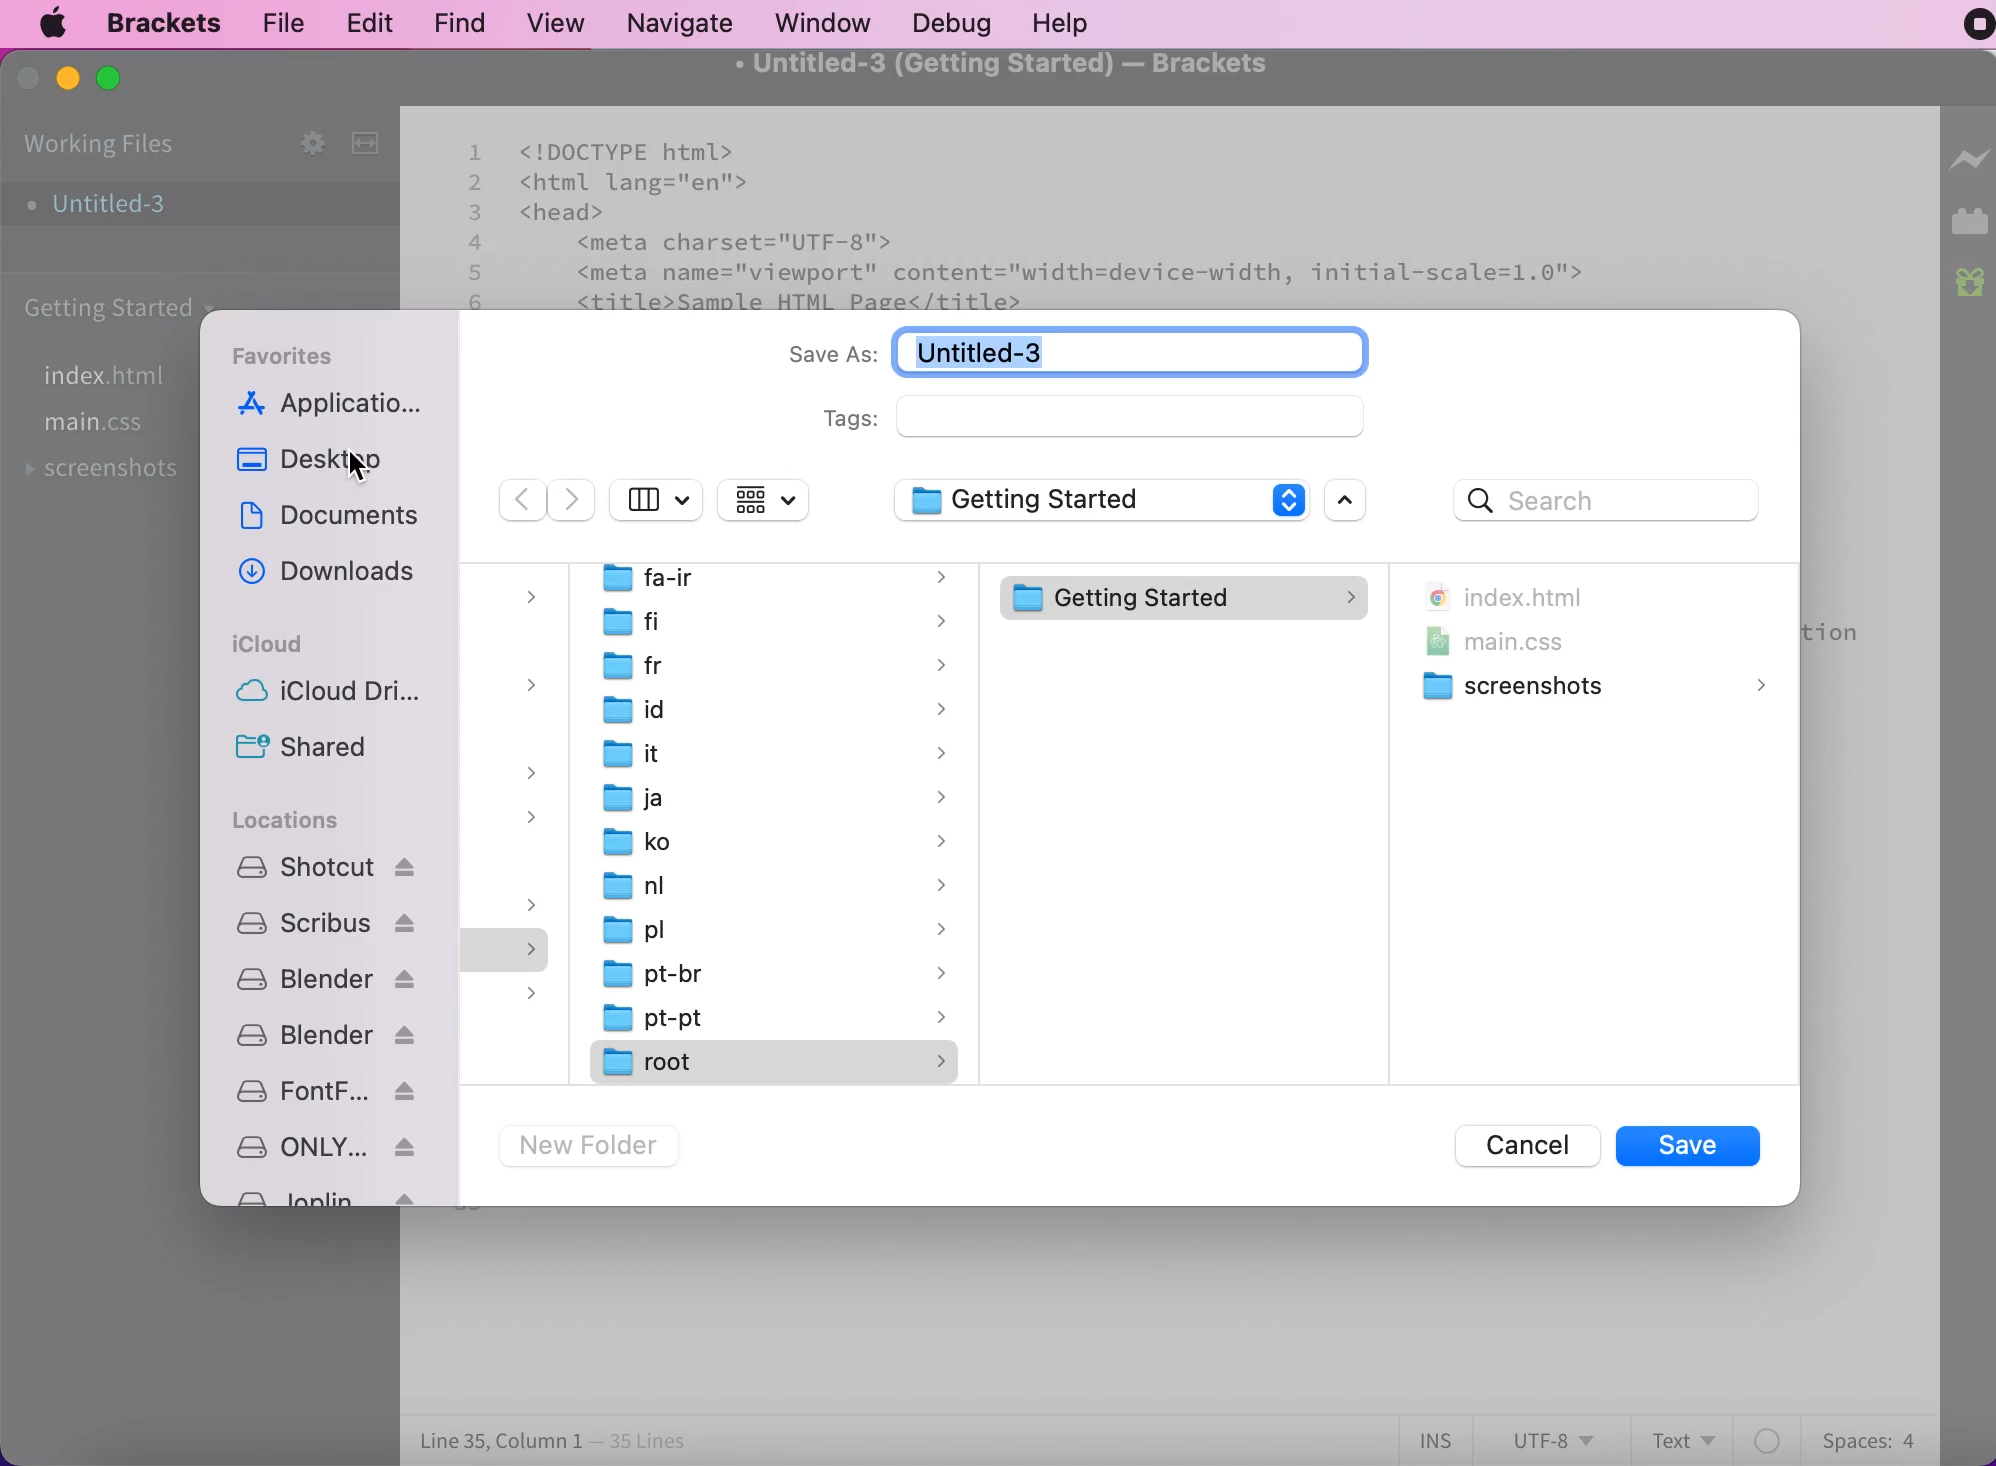 This screenshot has width=1996, height=1466. What do you see at coordinates (325, 1035) in the screenshot?
I see `blender` at bounding box center [325, 1035].